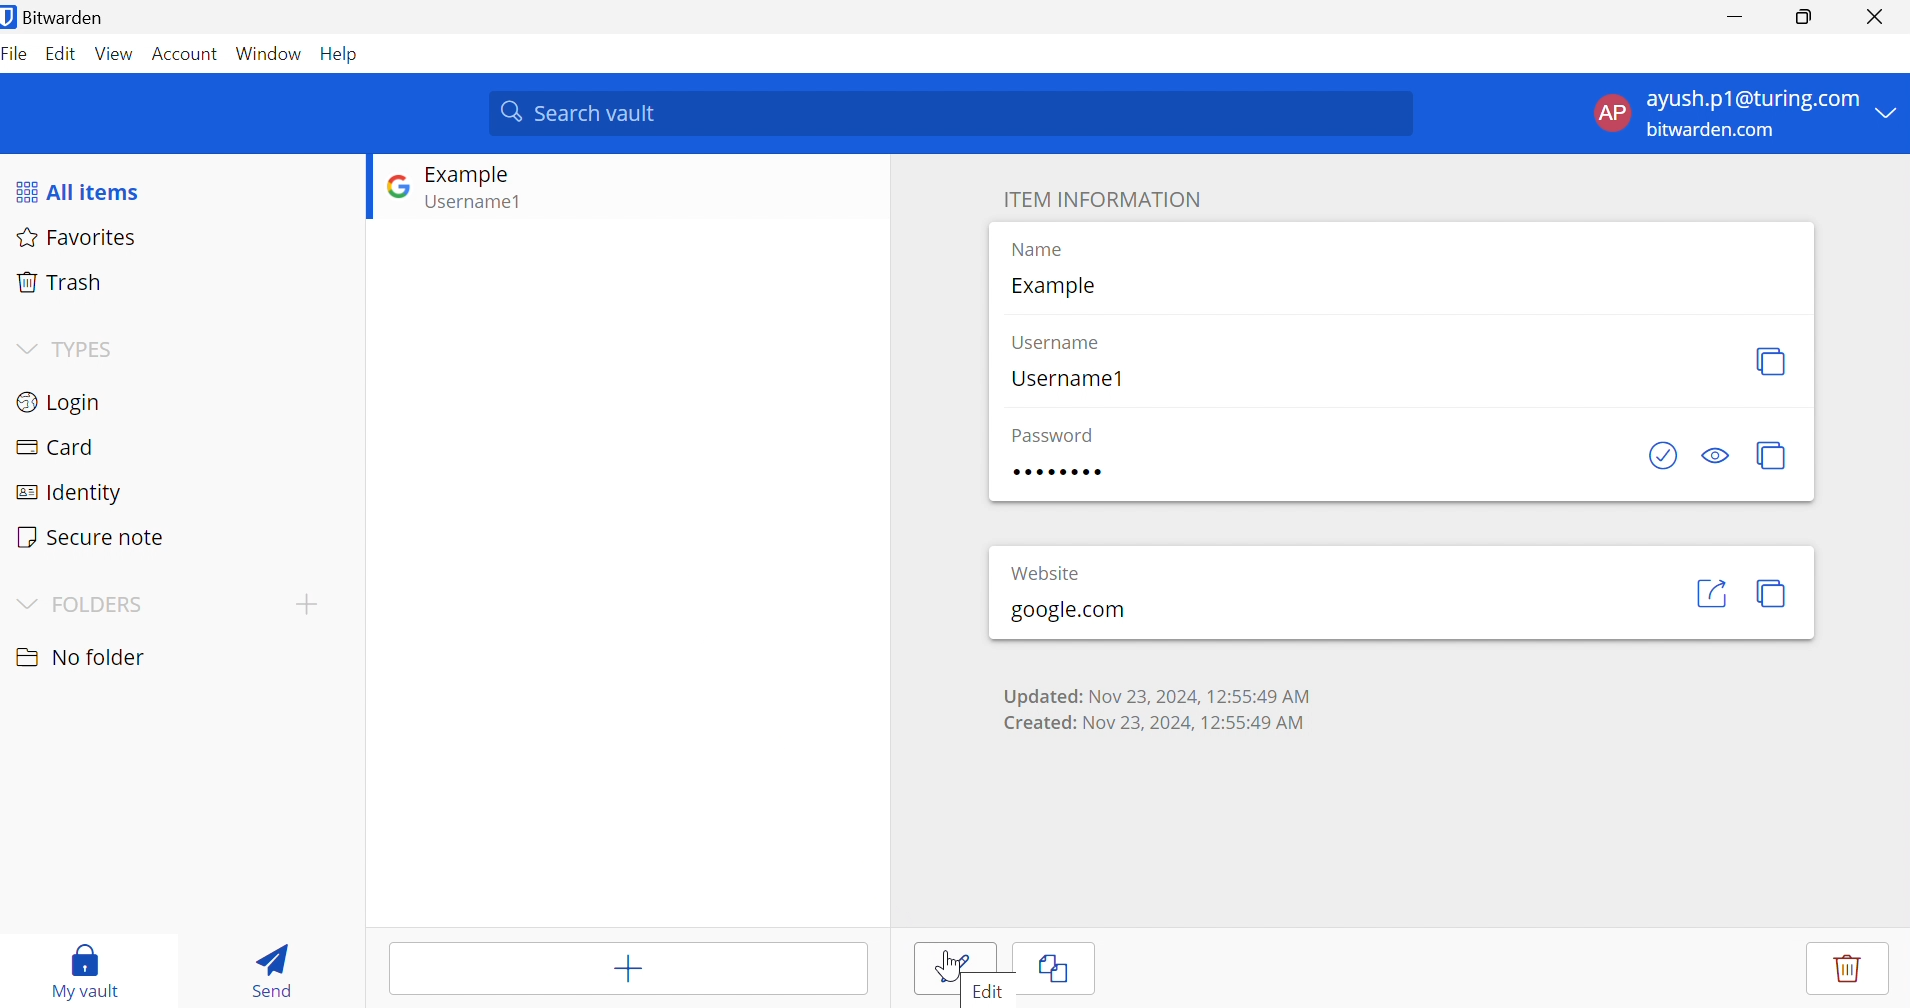  What do you see at coordinates (626, 966) in the screenshot?
I see `Add item` at bounding box center [626, 966].